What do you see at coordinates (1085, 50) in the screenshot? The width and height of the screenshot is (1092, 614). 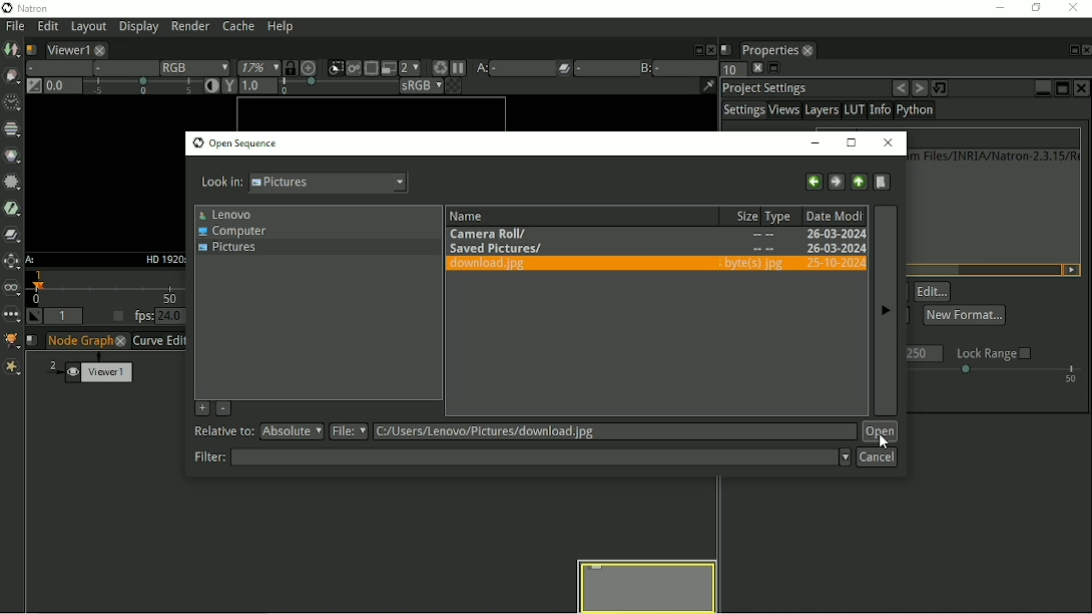 I see `Close` at bounding box center [1085, 50].